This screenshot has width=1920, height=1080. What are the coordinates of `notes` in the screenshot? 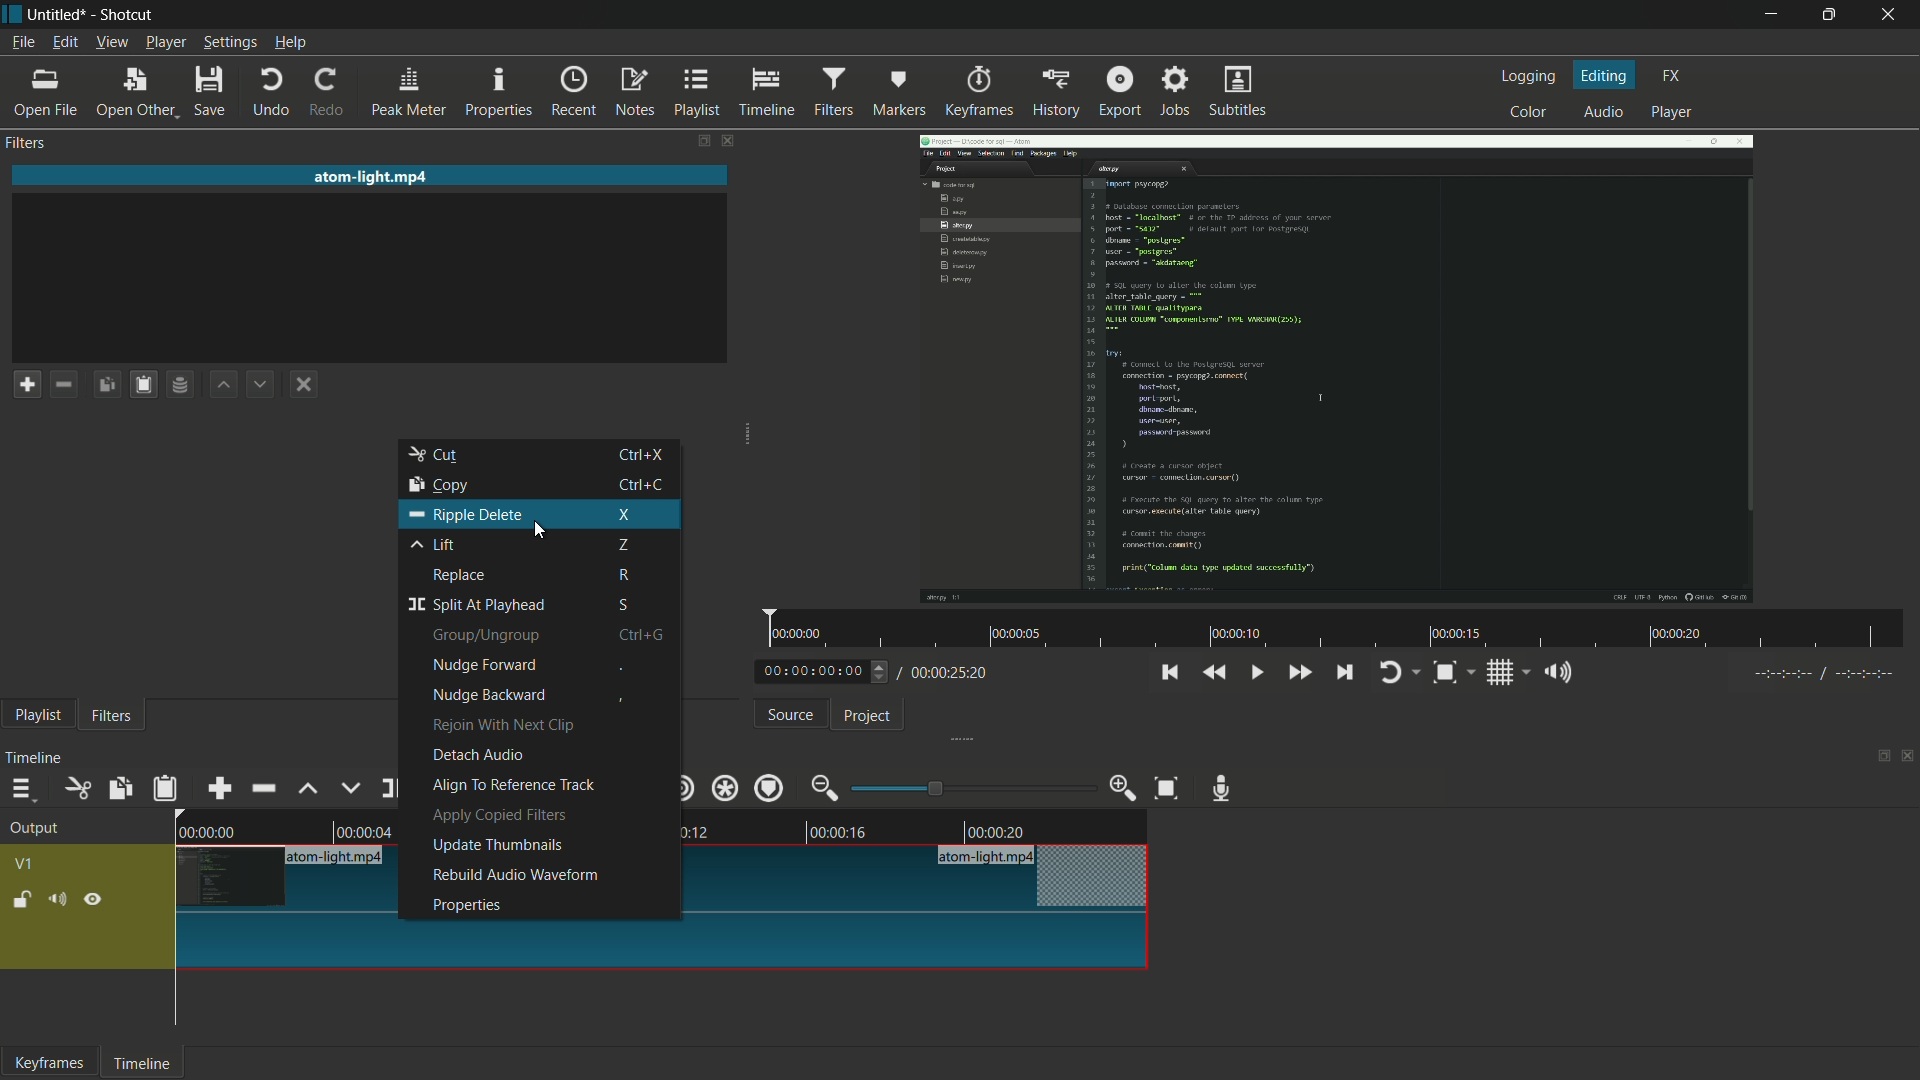 It's located at (635, 93).